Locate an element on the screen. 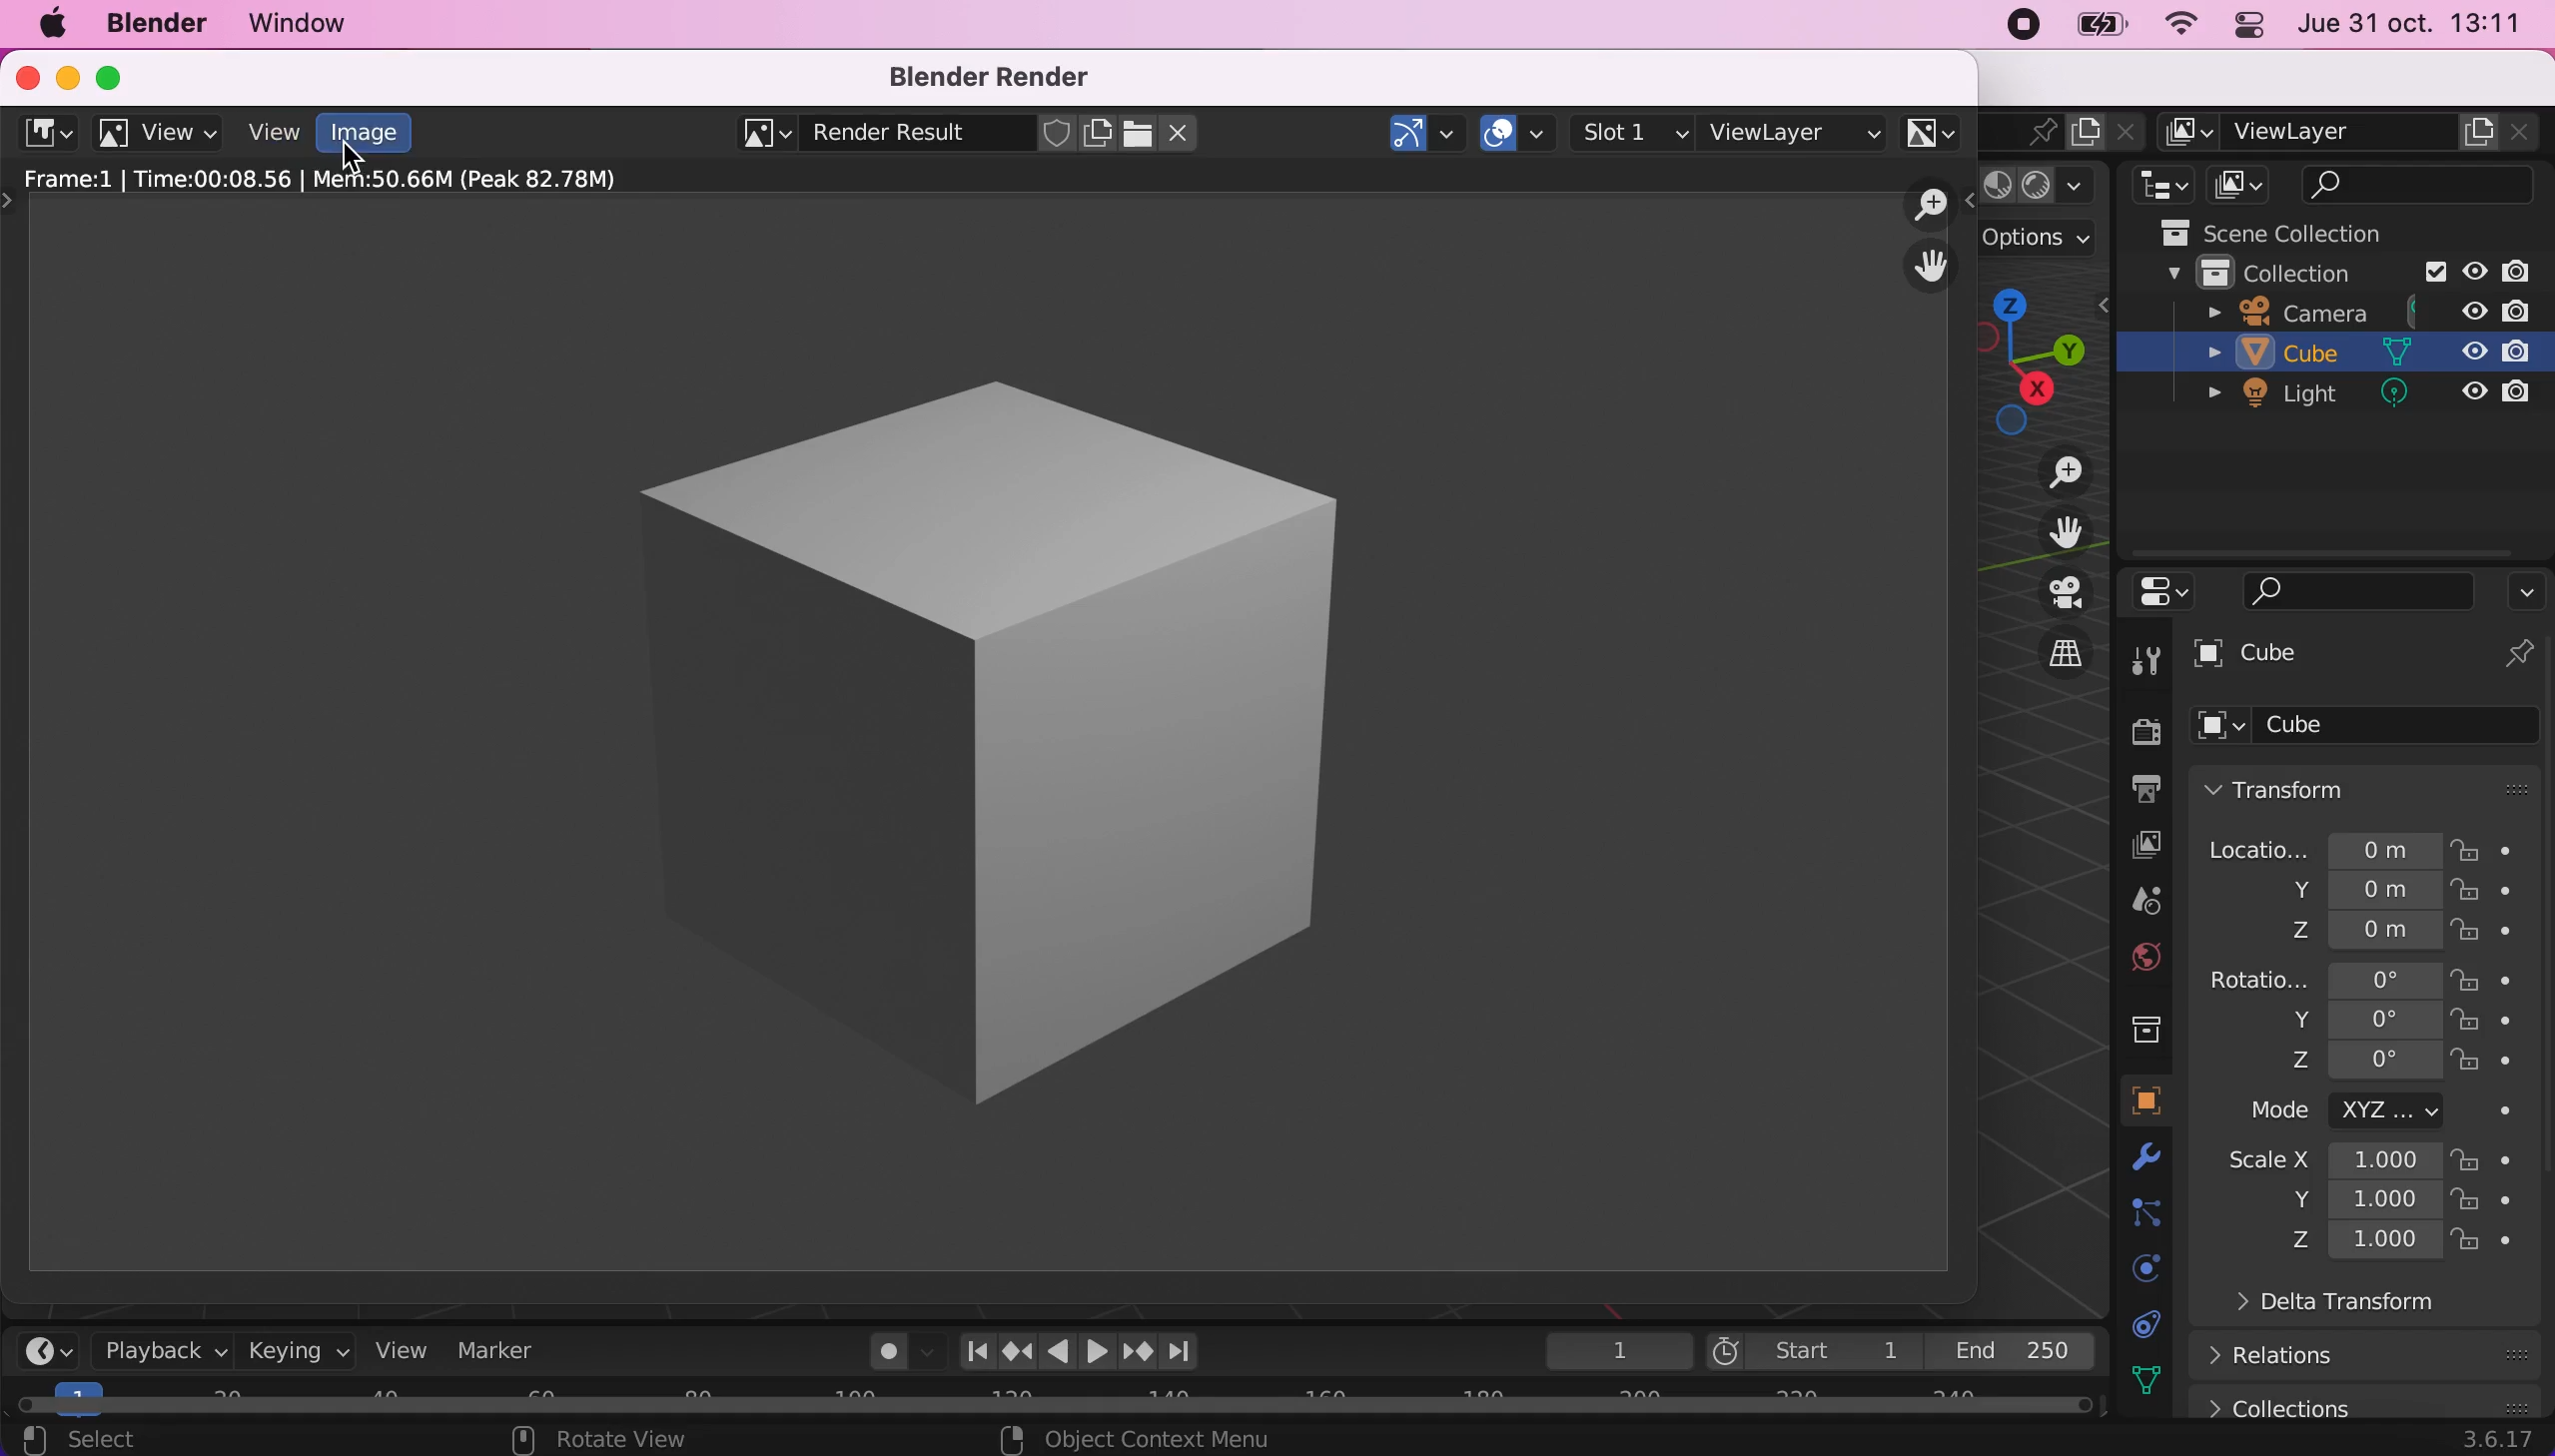 The height and width of the screenshot is (1456, 2555). collections is located at coordinates (2365, 1400).